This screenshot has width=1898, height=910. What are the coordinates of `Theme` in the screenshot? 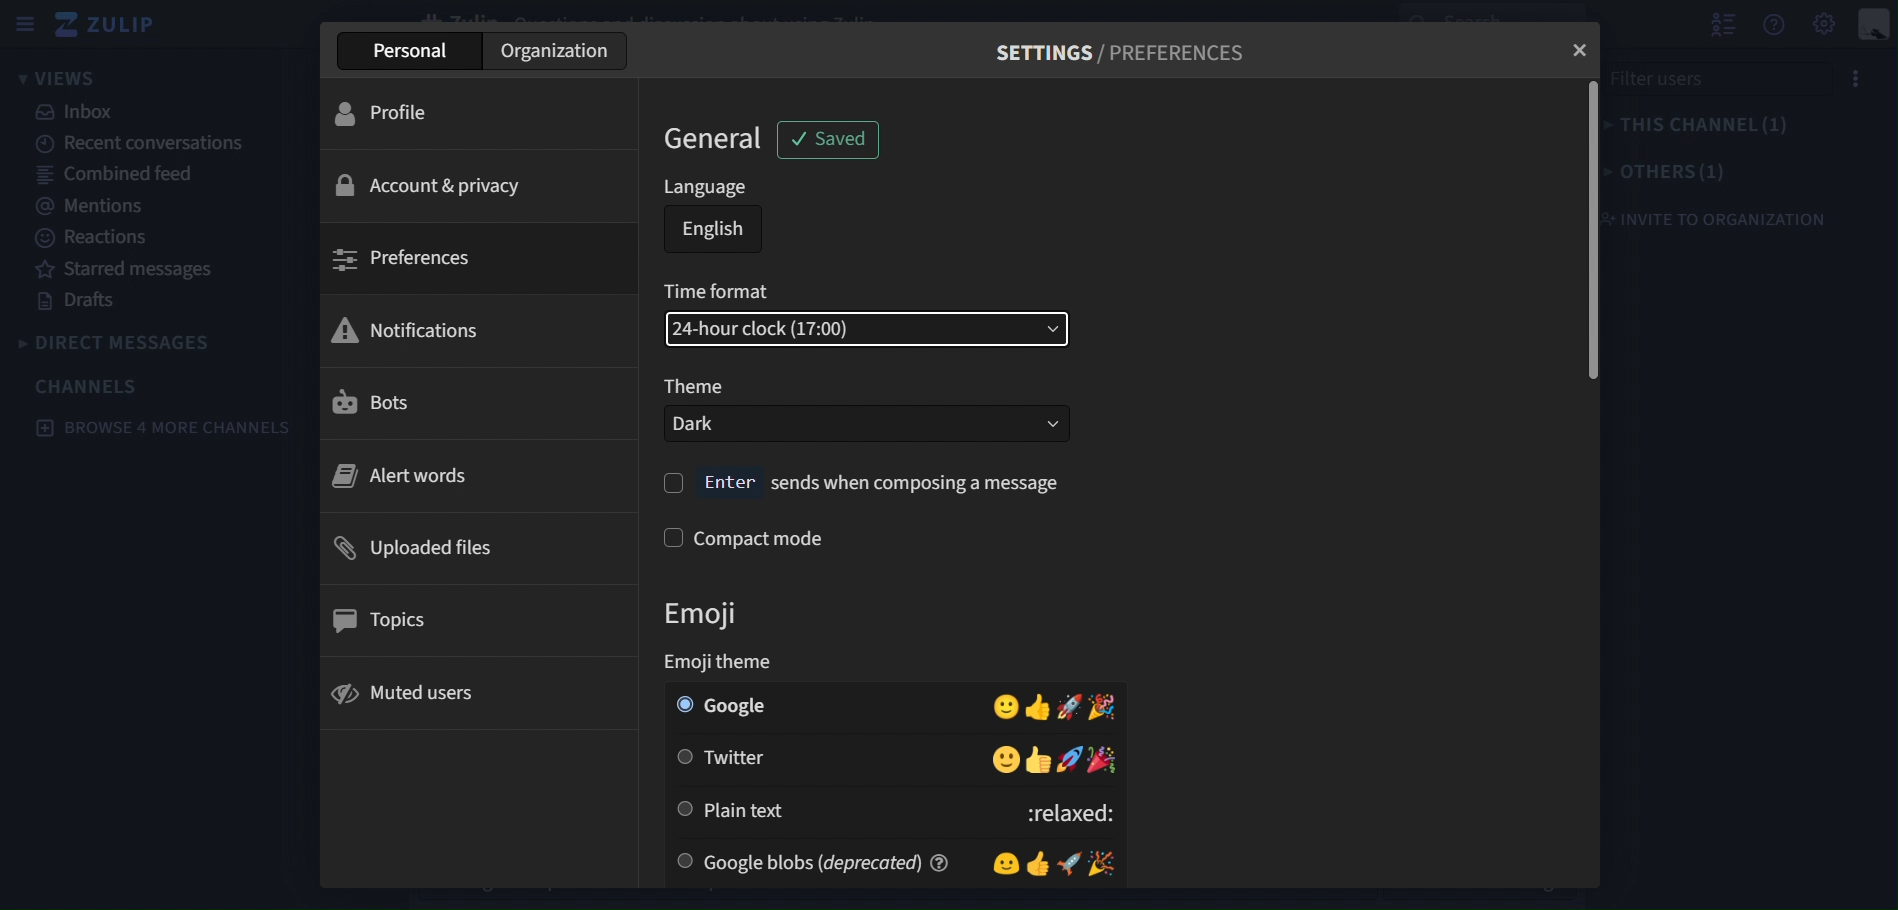 It's located at (701, 386).